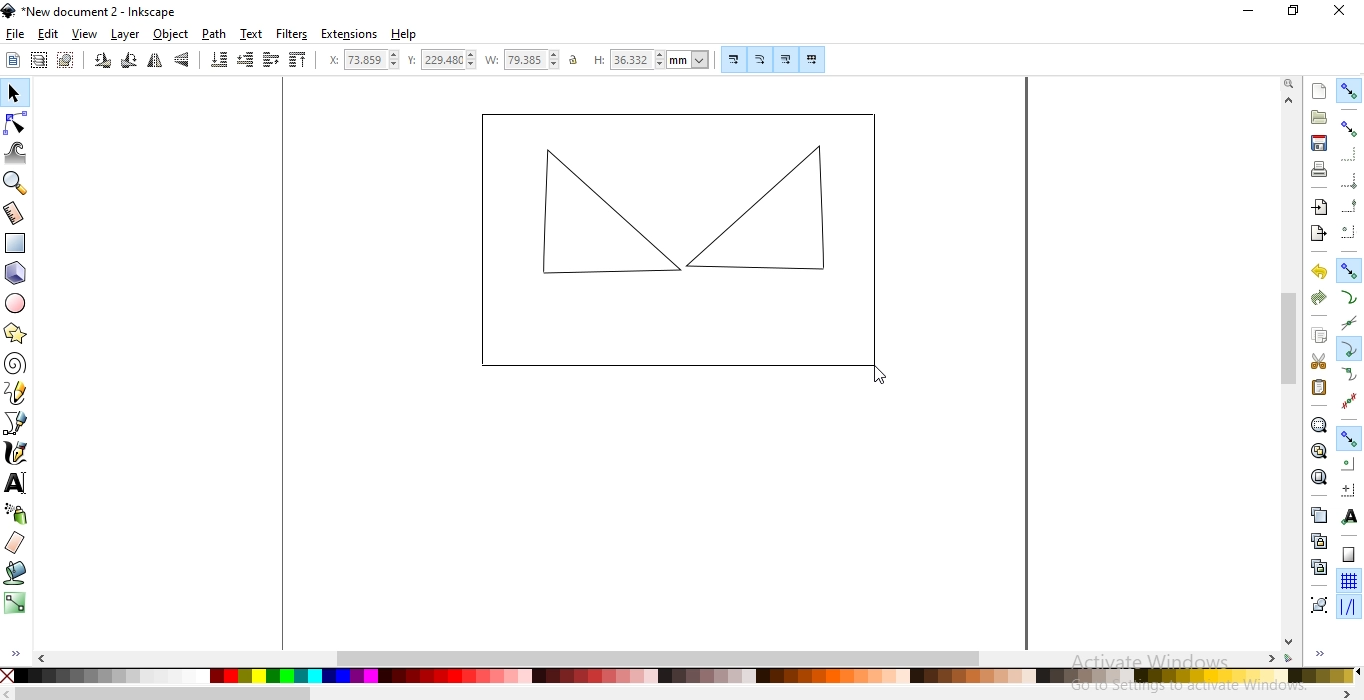 Image resolution: width=1364 pixels, height=700 pixels. What do you see at coordinates (17, 302) in the screenshot?
I see `create circles, arcs and ellipses` at bounding box center [17, 302].